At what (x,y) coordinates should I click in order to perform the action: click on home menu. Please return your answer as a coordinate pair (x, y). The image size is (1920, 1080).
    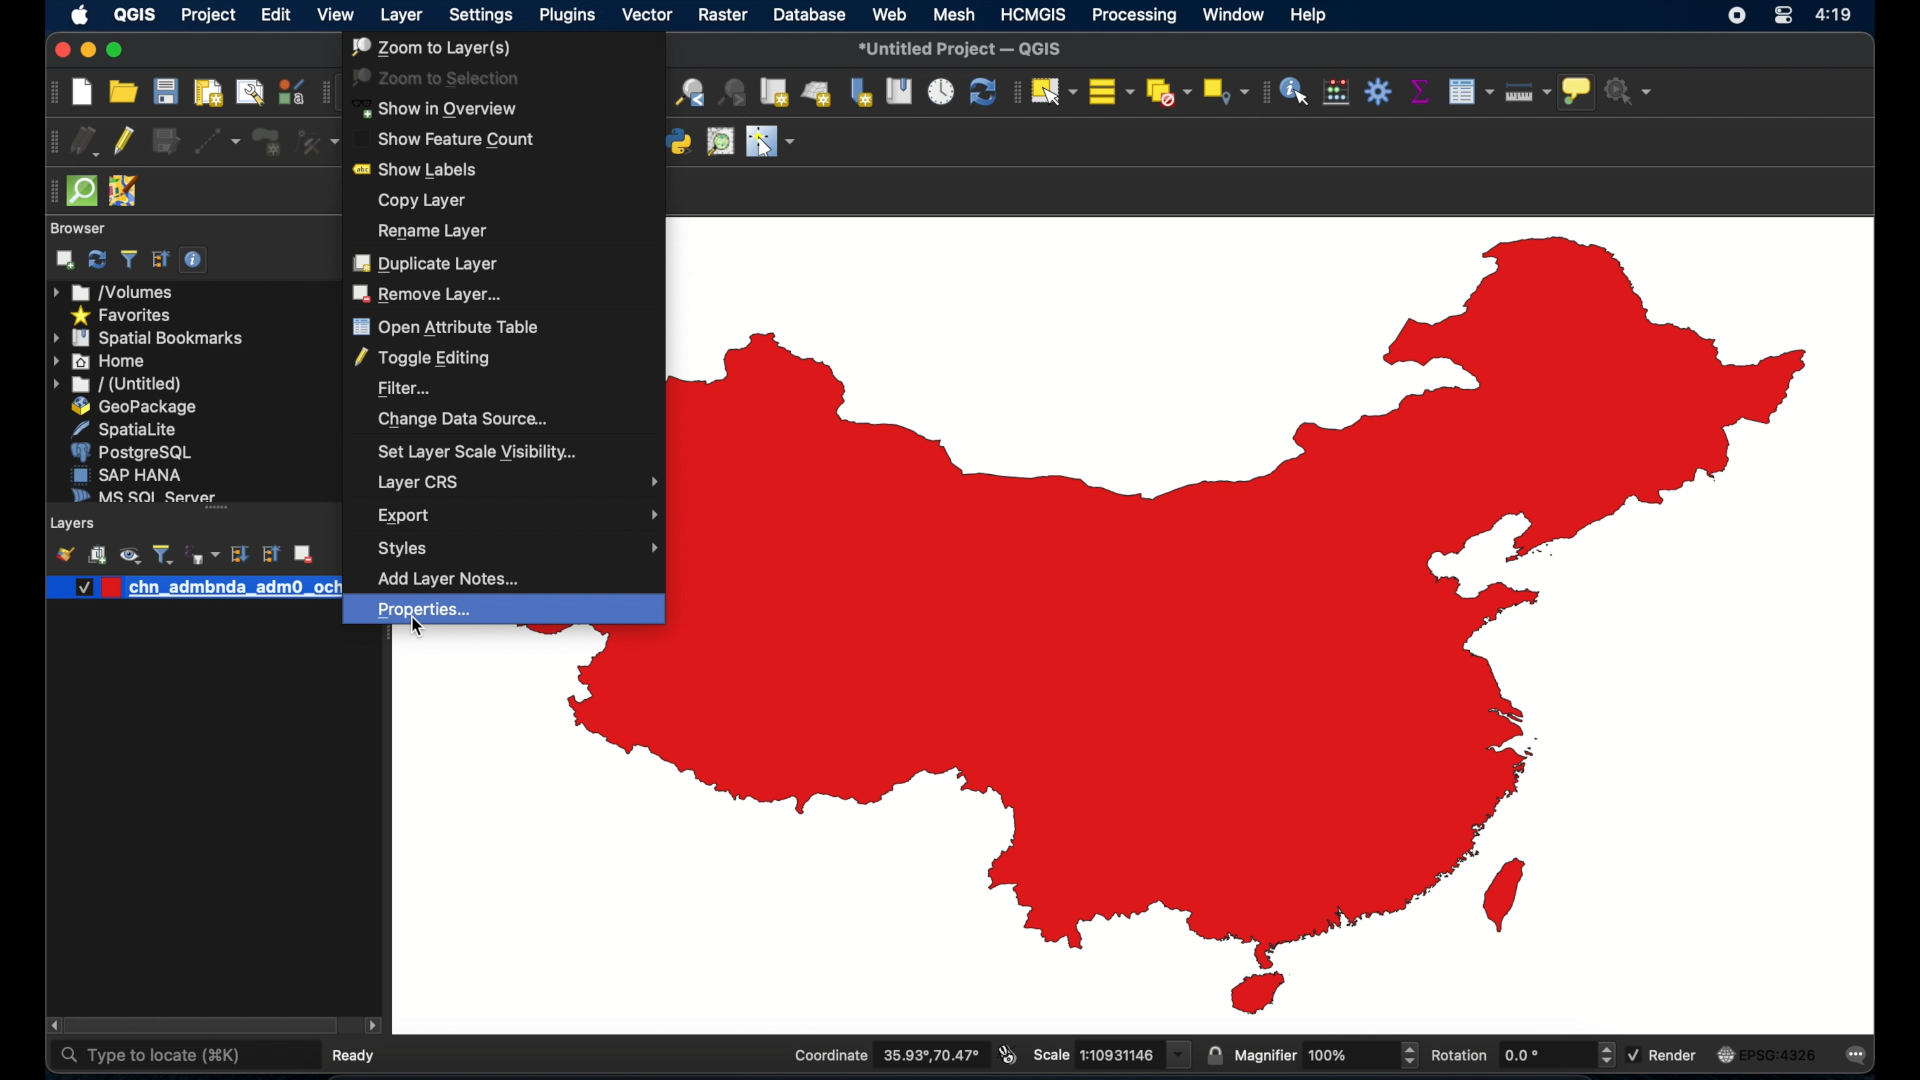
    Looking at the image, I should click on (101, 362).